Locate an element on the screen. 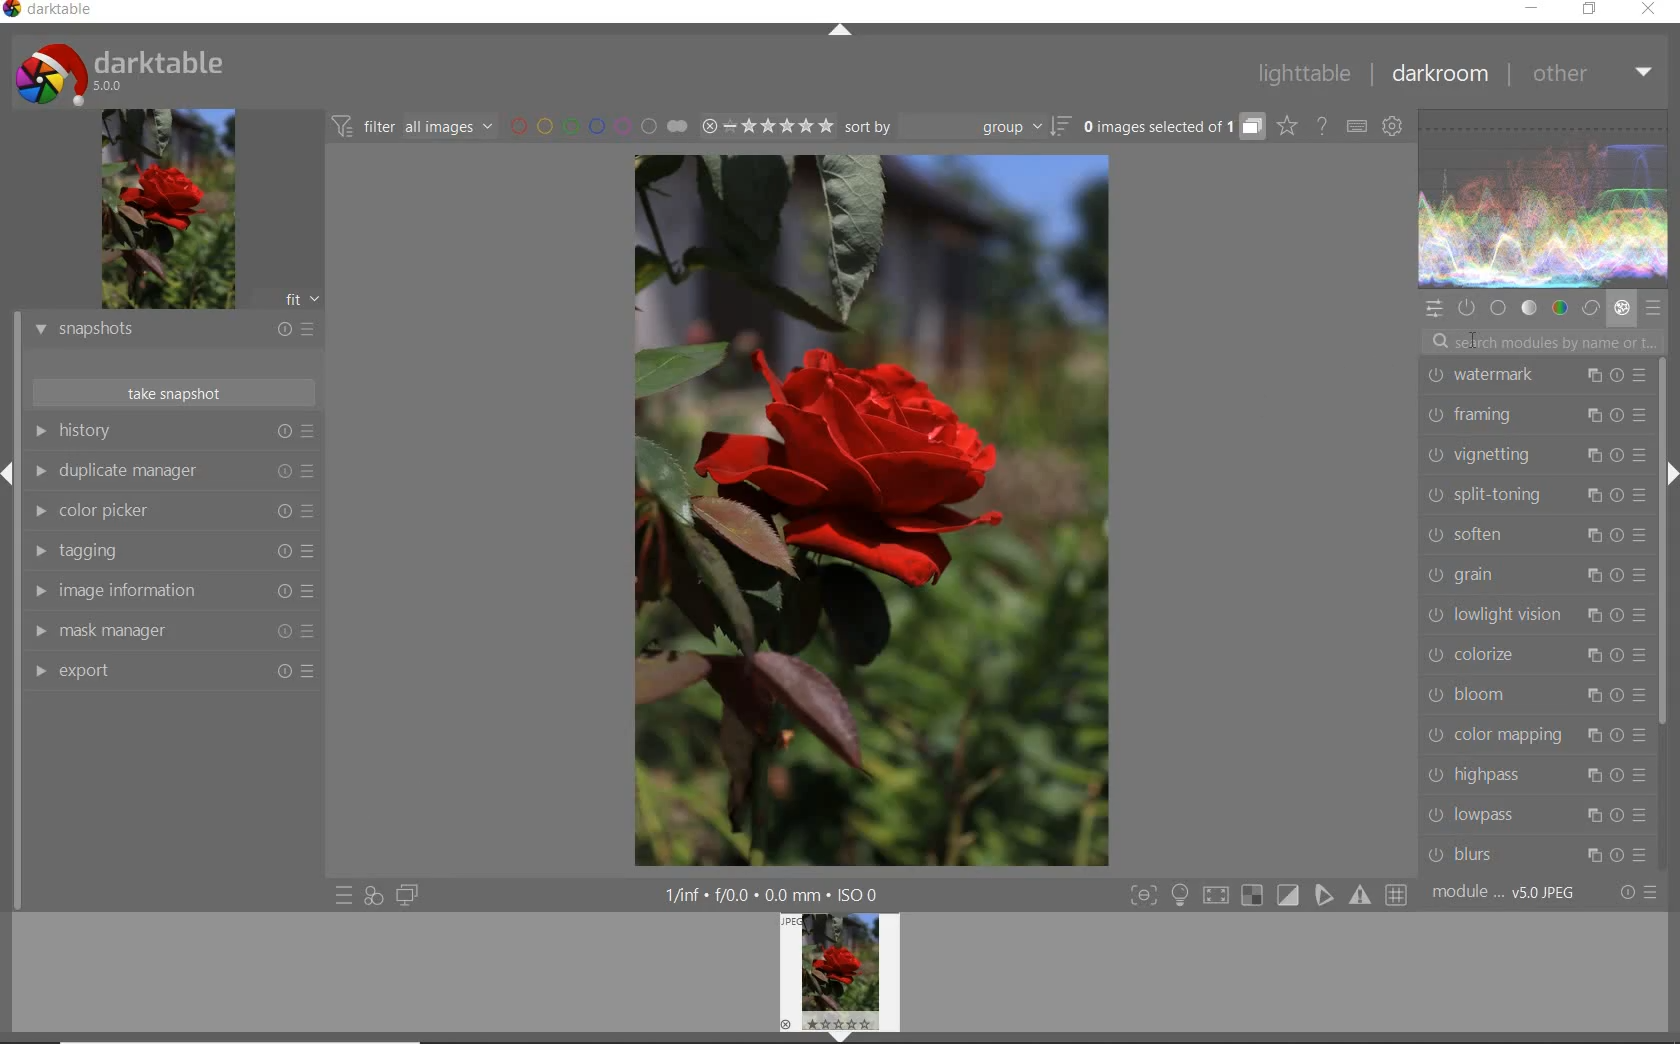 The width and height of the screenshot is (1680, 1044). lowpass is located at coordinates (1533, 814).